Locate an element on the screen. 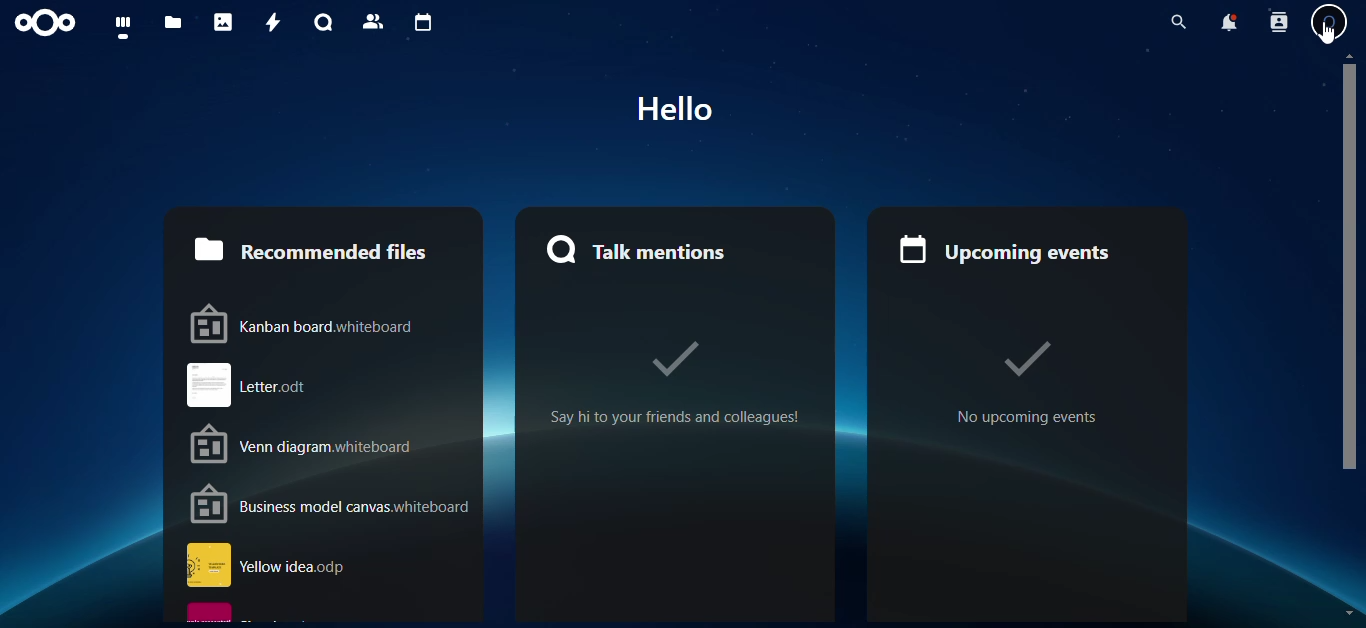  scroll bar is located at coordinates (1351, 267).